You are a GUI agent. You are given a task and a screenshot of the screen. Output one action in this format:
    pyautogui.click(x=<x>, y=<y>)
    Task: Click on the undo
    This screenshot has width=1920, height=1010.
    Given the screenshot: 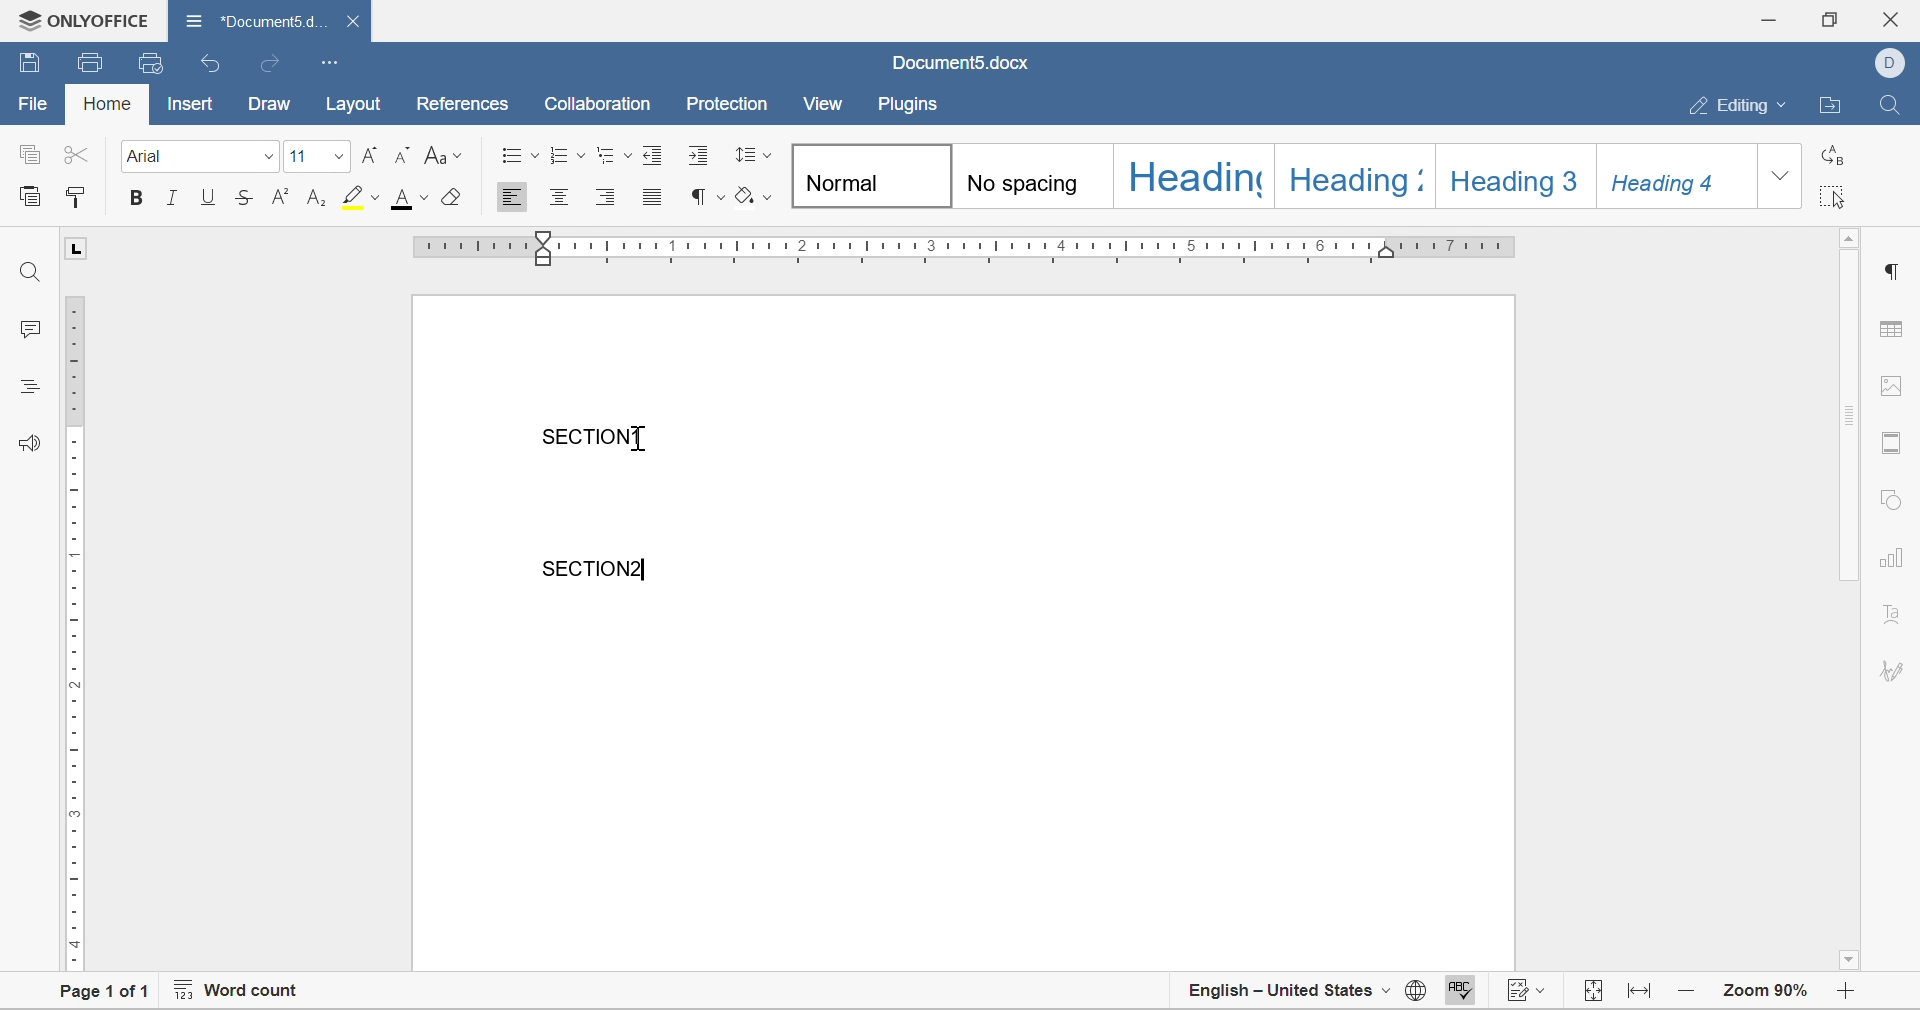 What is the action you would take?
    pyautogui.click(x=213, y=65)
    